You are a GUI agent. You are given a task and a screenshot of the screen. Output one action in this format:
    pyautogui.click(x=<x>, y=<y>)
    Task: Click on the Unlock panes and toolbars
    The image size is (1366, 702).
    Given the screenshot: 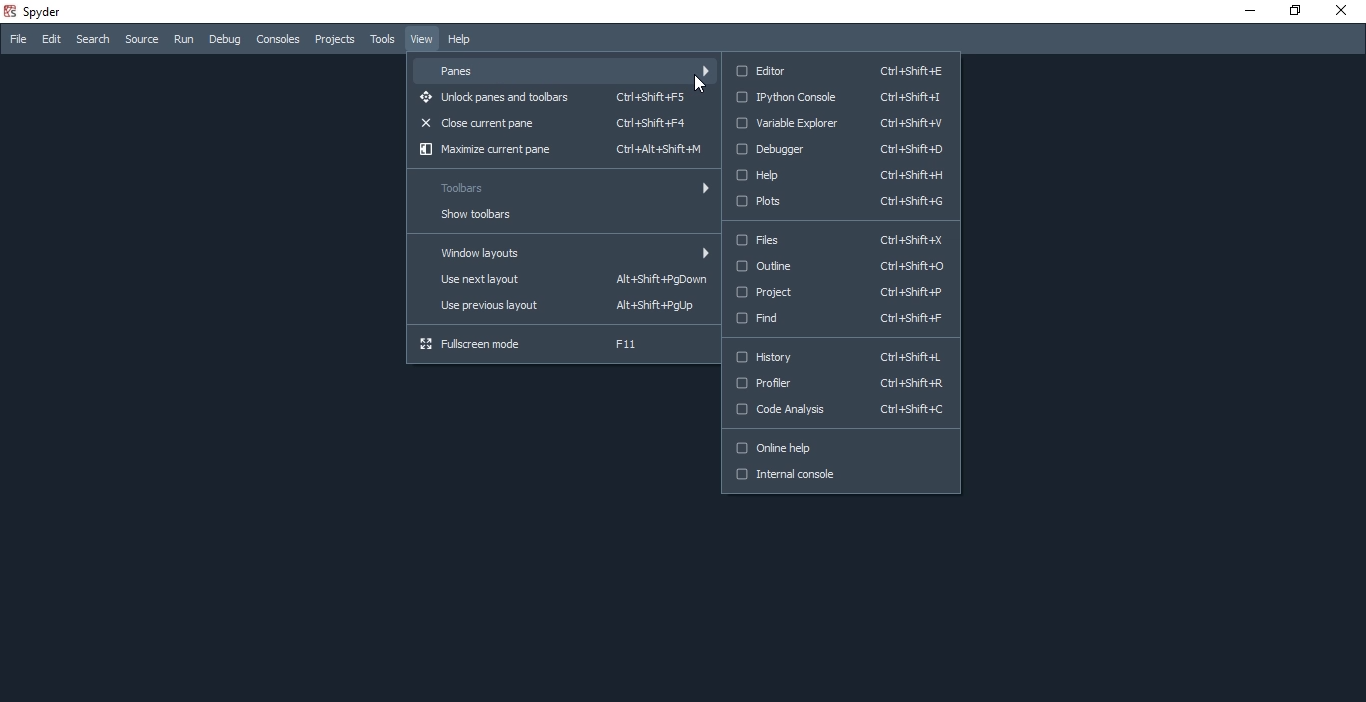 What is the action you would take?
    pyautogui.click(x=558, y=98)
    